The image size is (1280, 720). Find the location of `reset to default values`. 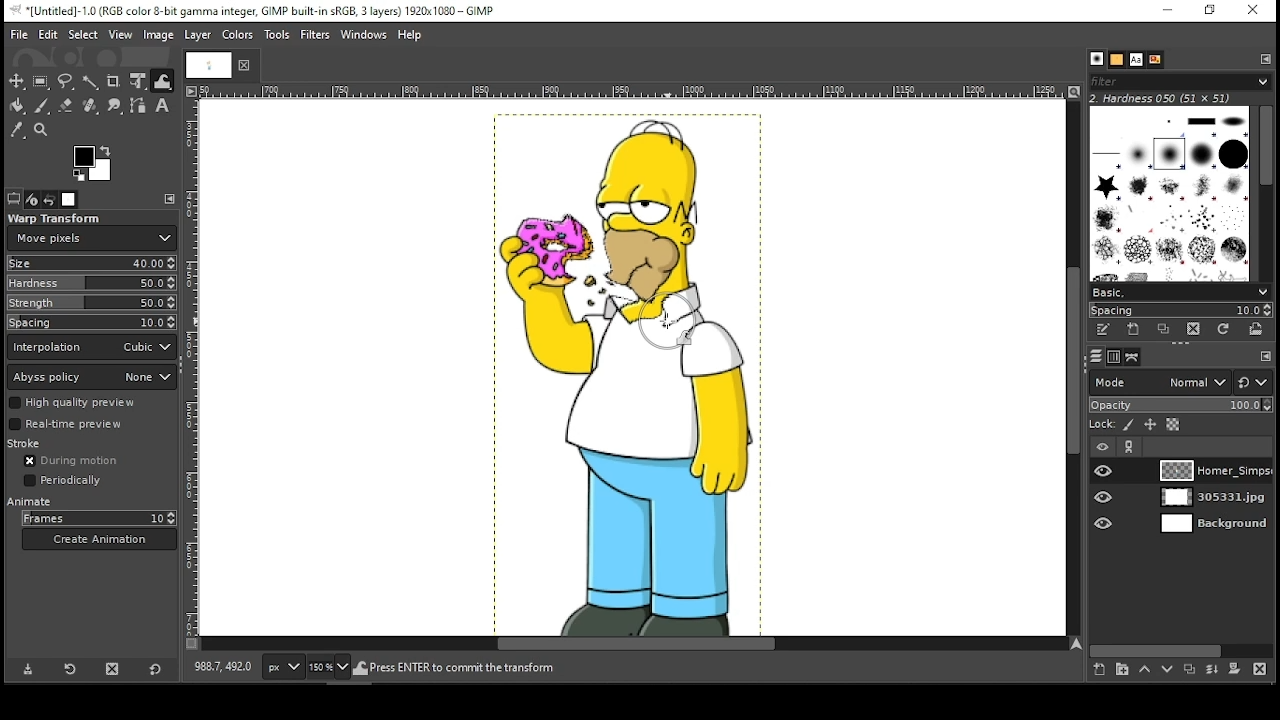

reset to default values is located at coordinates (156, 669).